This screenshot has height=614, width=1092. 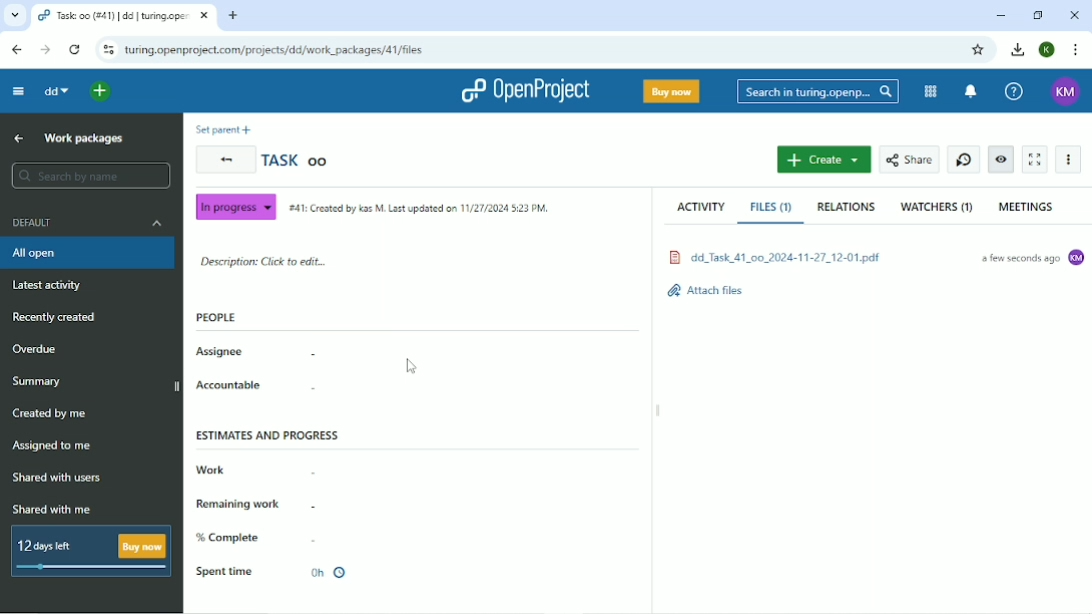 I want to click on Shared with users, so click(x=57, y=478).